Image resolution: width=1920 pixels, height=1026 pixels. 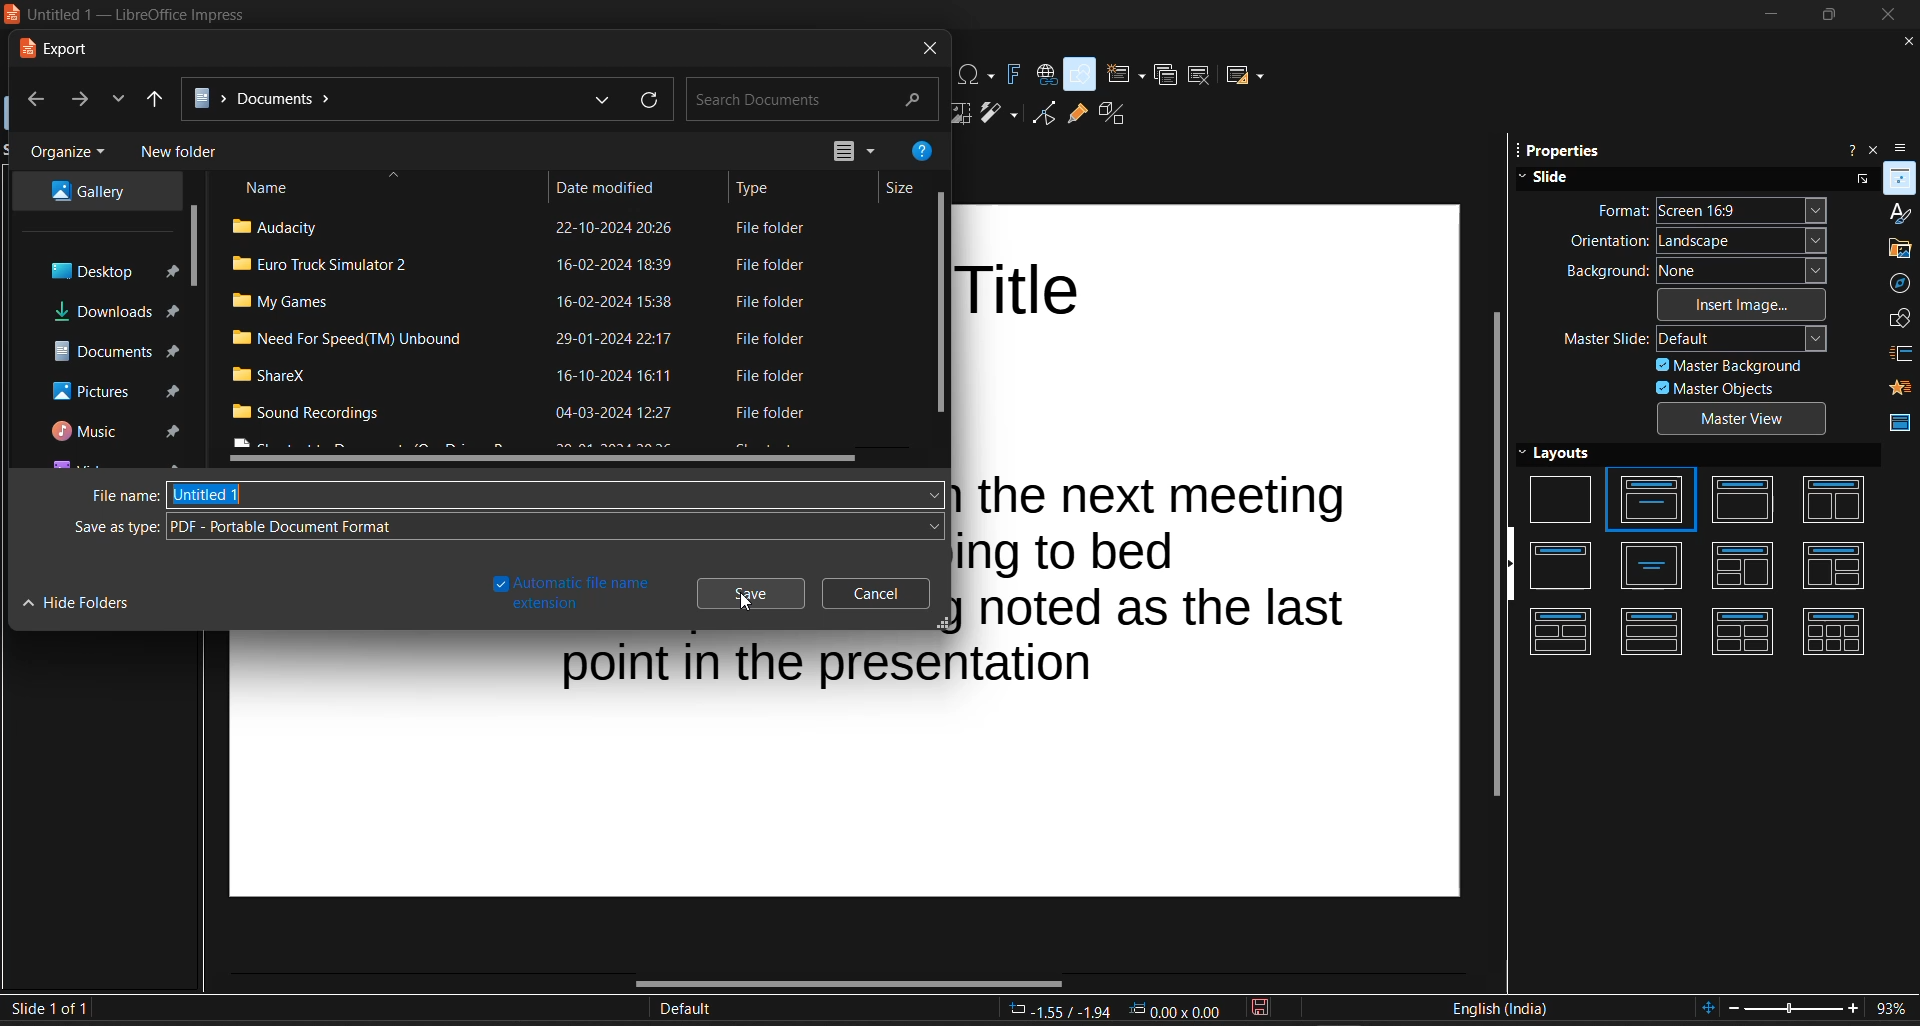 What do you see at coordinates (1858, 180) in the screenshot?
I see `more options` at bounding box center [1858, 180].